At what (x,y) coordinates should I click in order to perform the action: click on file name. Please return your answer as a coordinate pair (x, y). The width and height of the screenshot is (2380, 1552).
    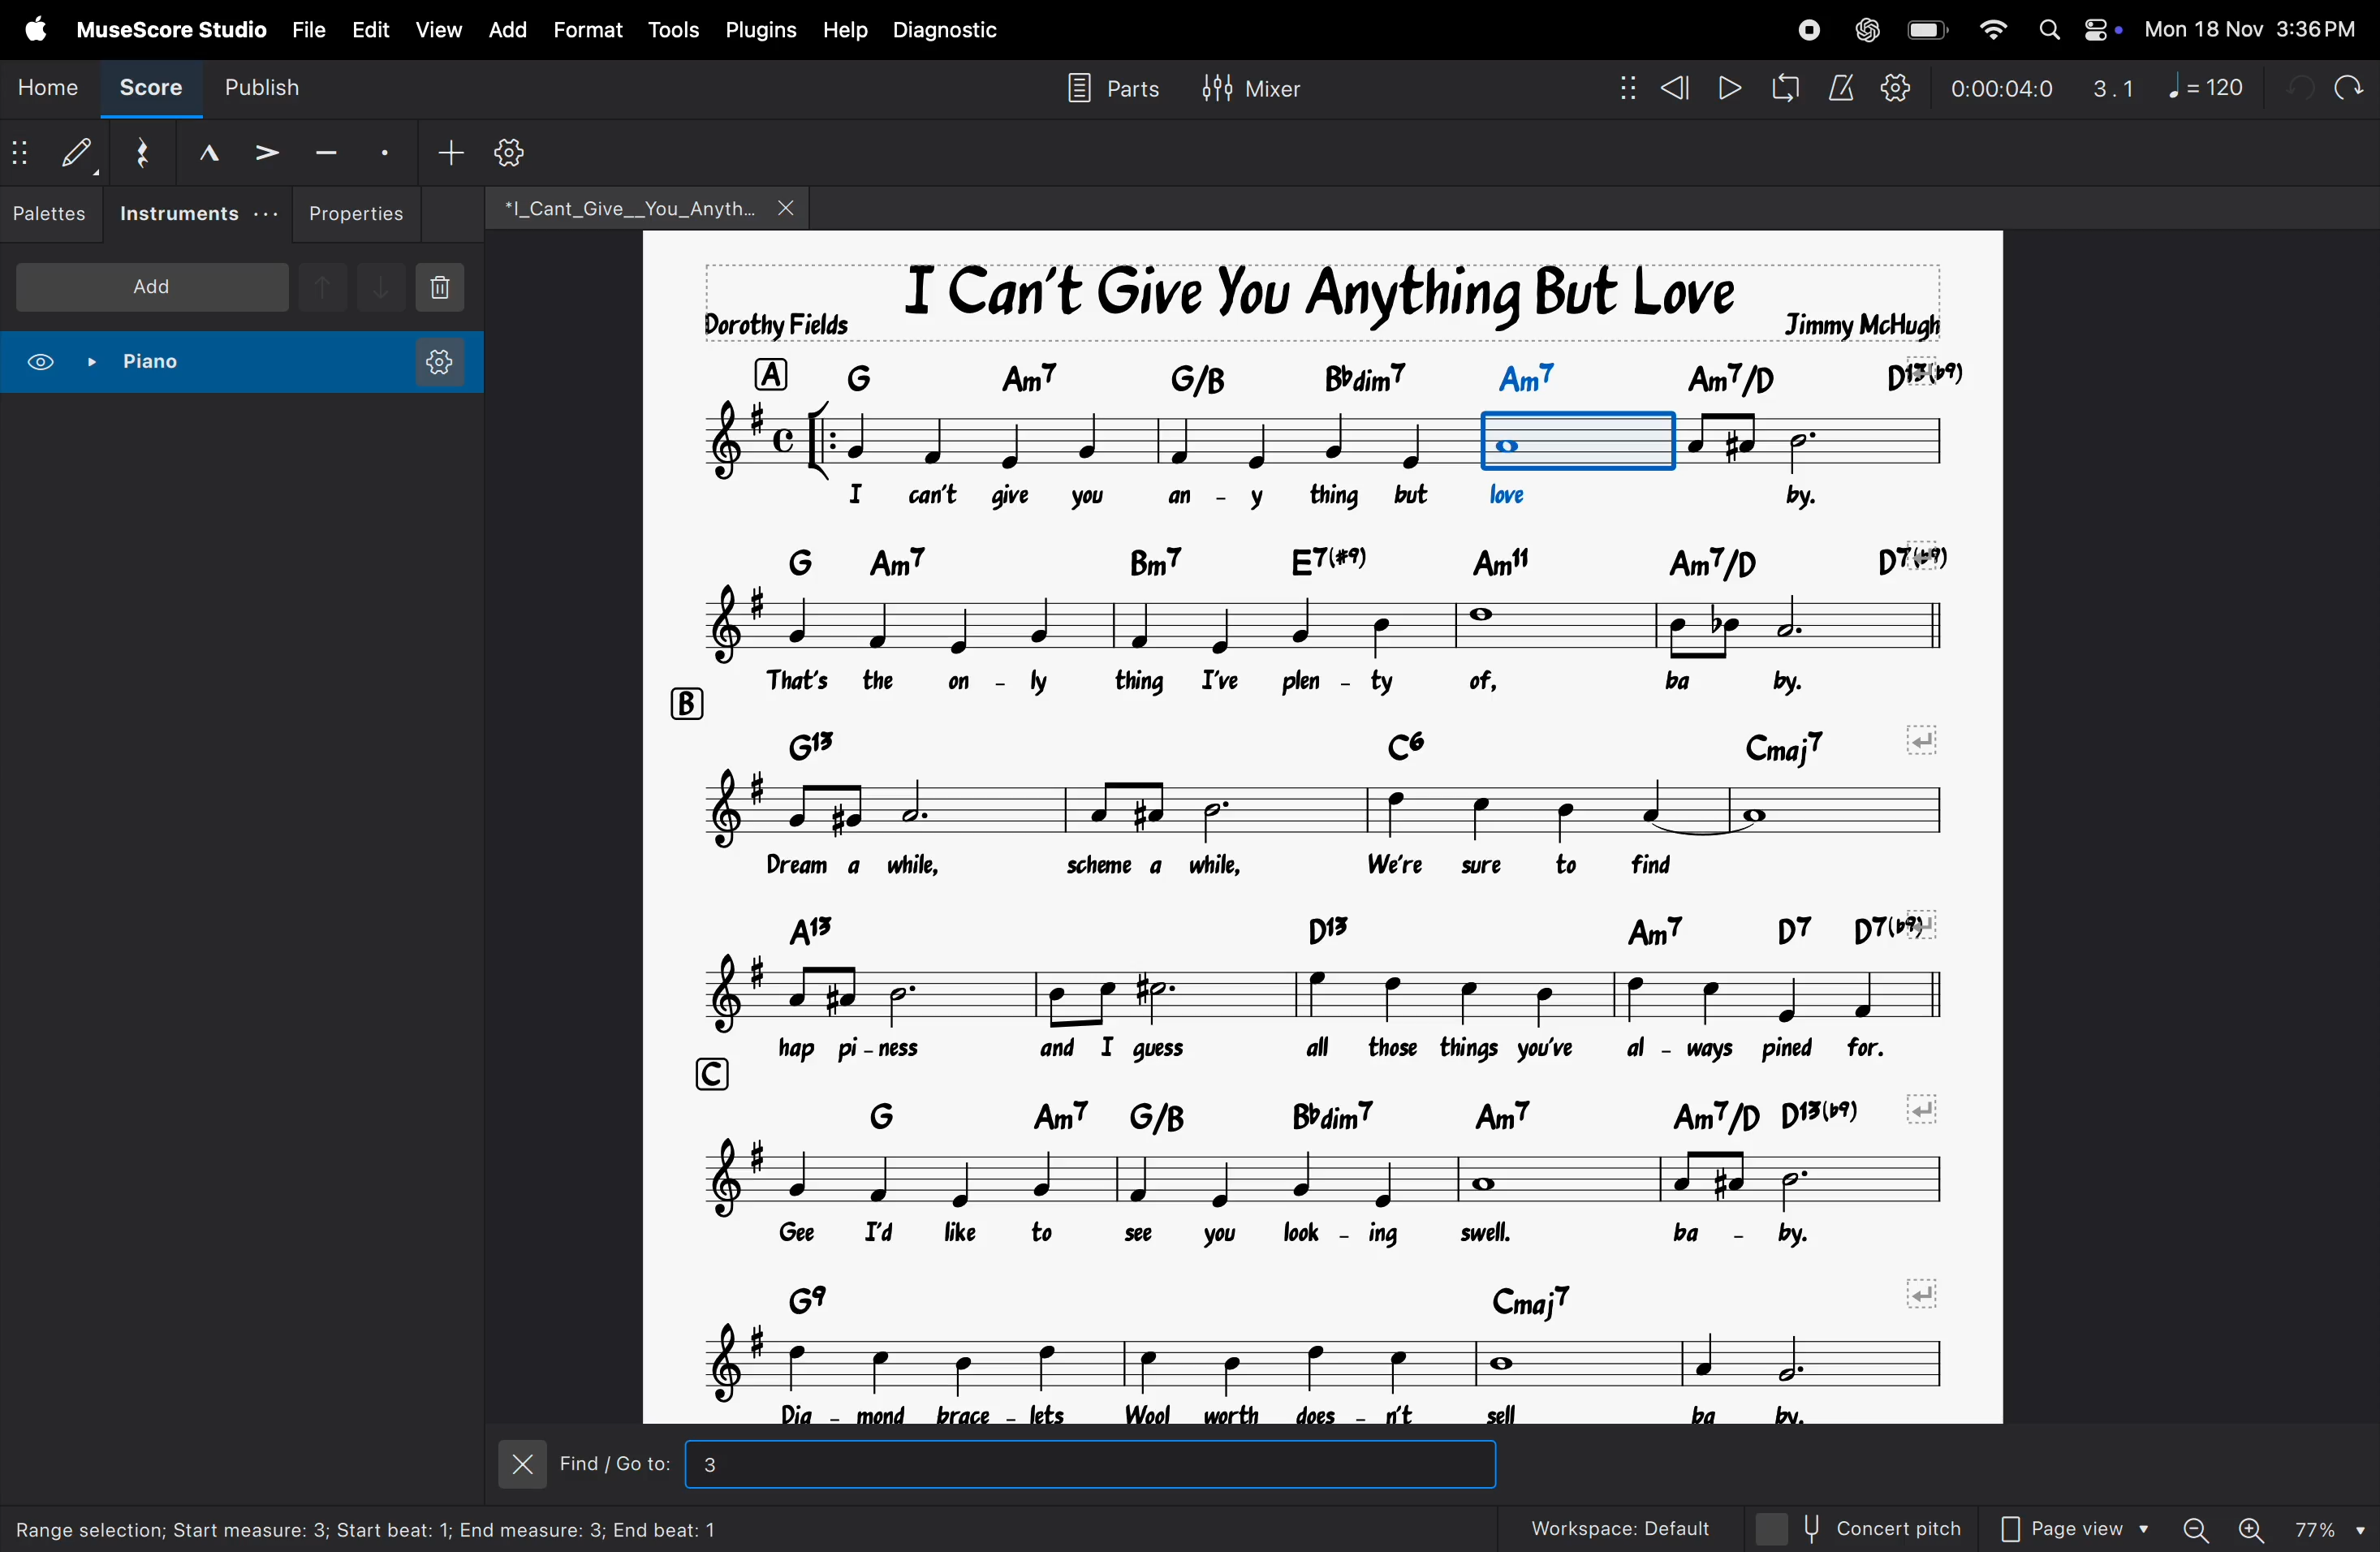
    Looking at the image, I should click on (636, 204).